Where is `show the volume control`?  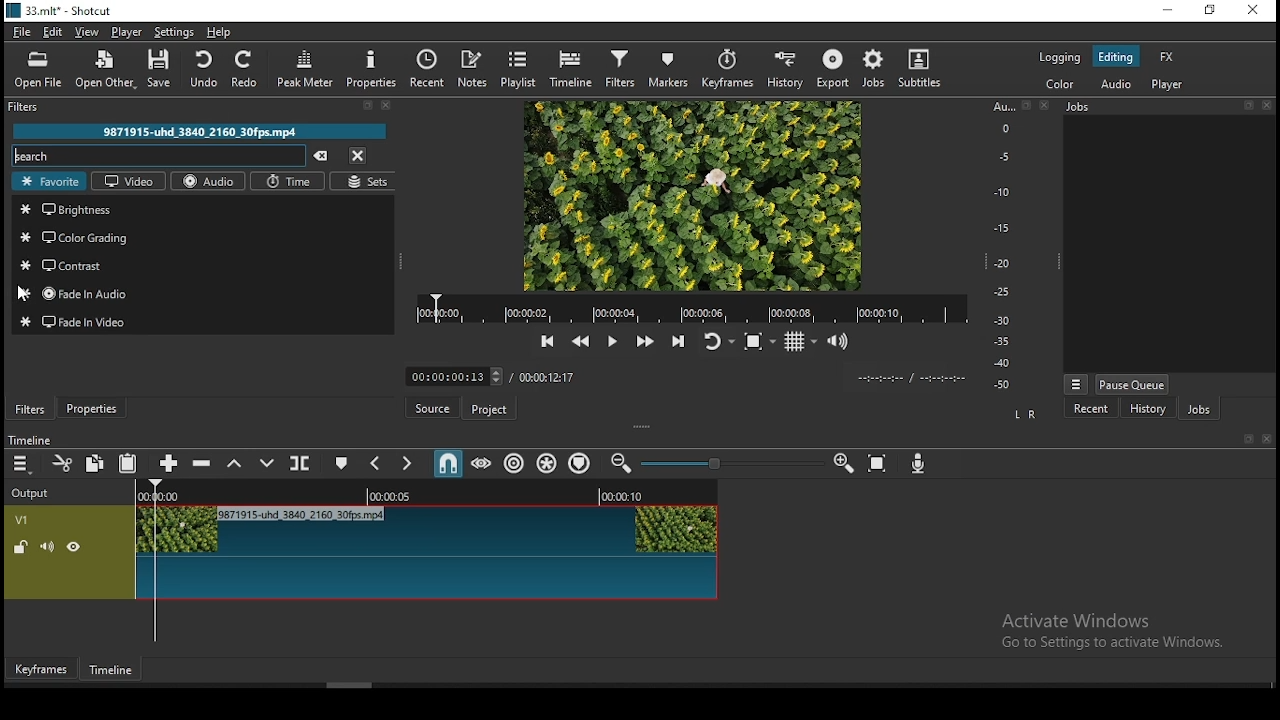 show the volume control is located at coordinates (839, 342).